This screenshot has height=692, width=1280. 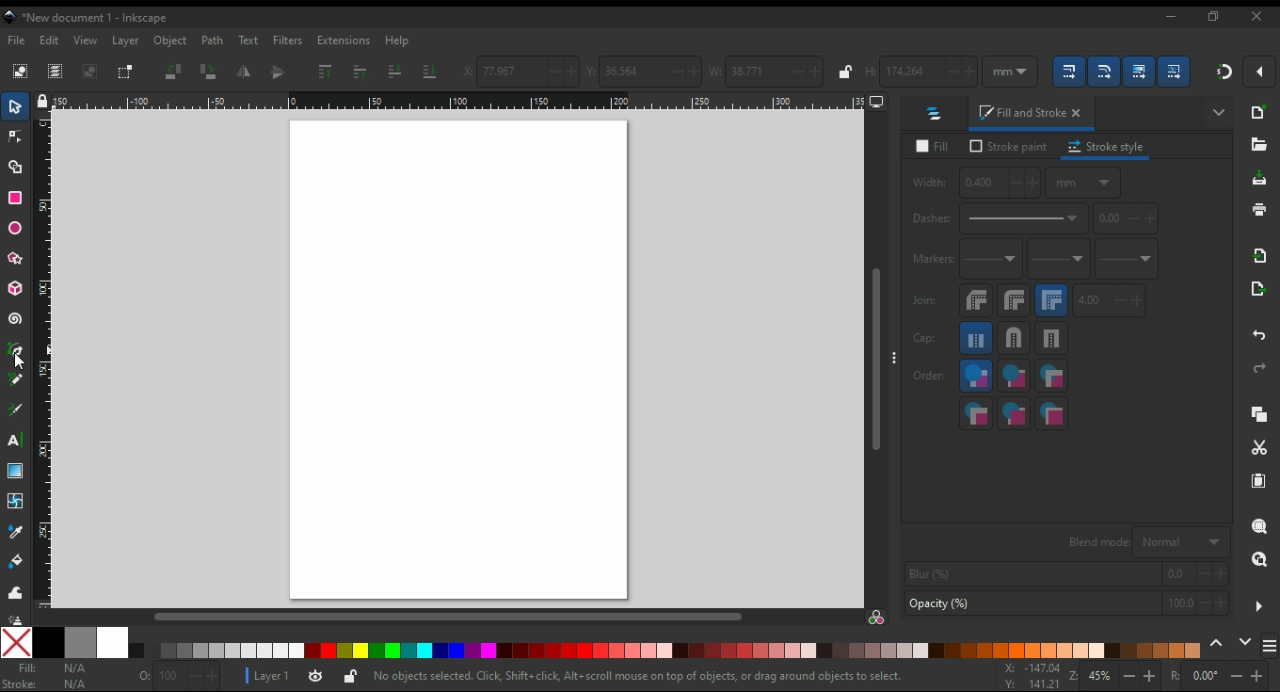 What do you see at coordinates (975, 301) in the screenshot?
I see `bevel` at bounding box center [975, 301].